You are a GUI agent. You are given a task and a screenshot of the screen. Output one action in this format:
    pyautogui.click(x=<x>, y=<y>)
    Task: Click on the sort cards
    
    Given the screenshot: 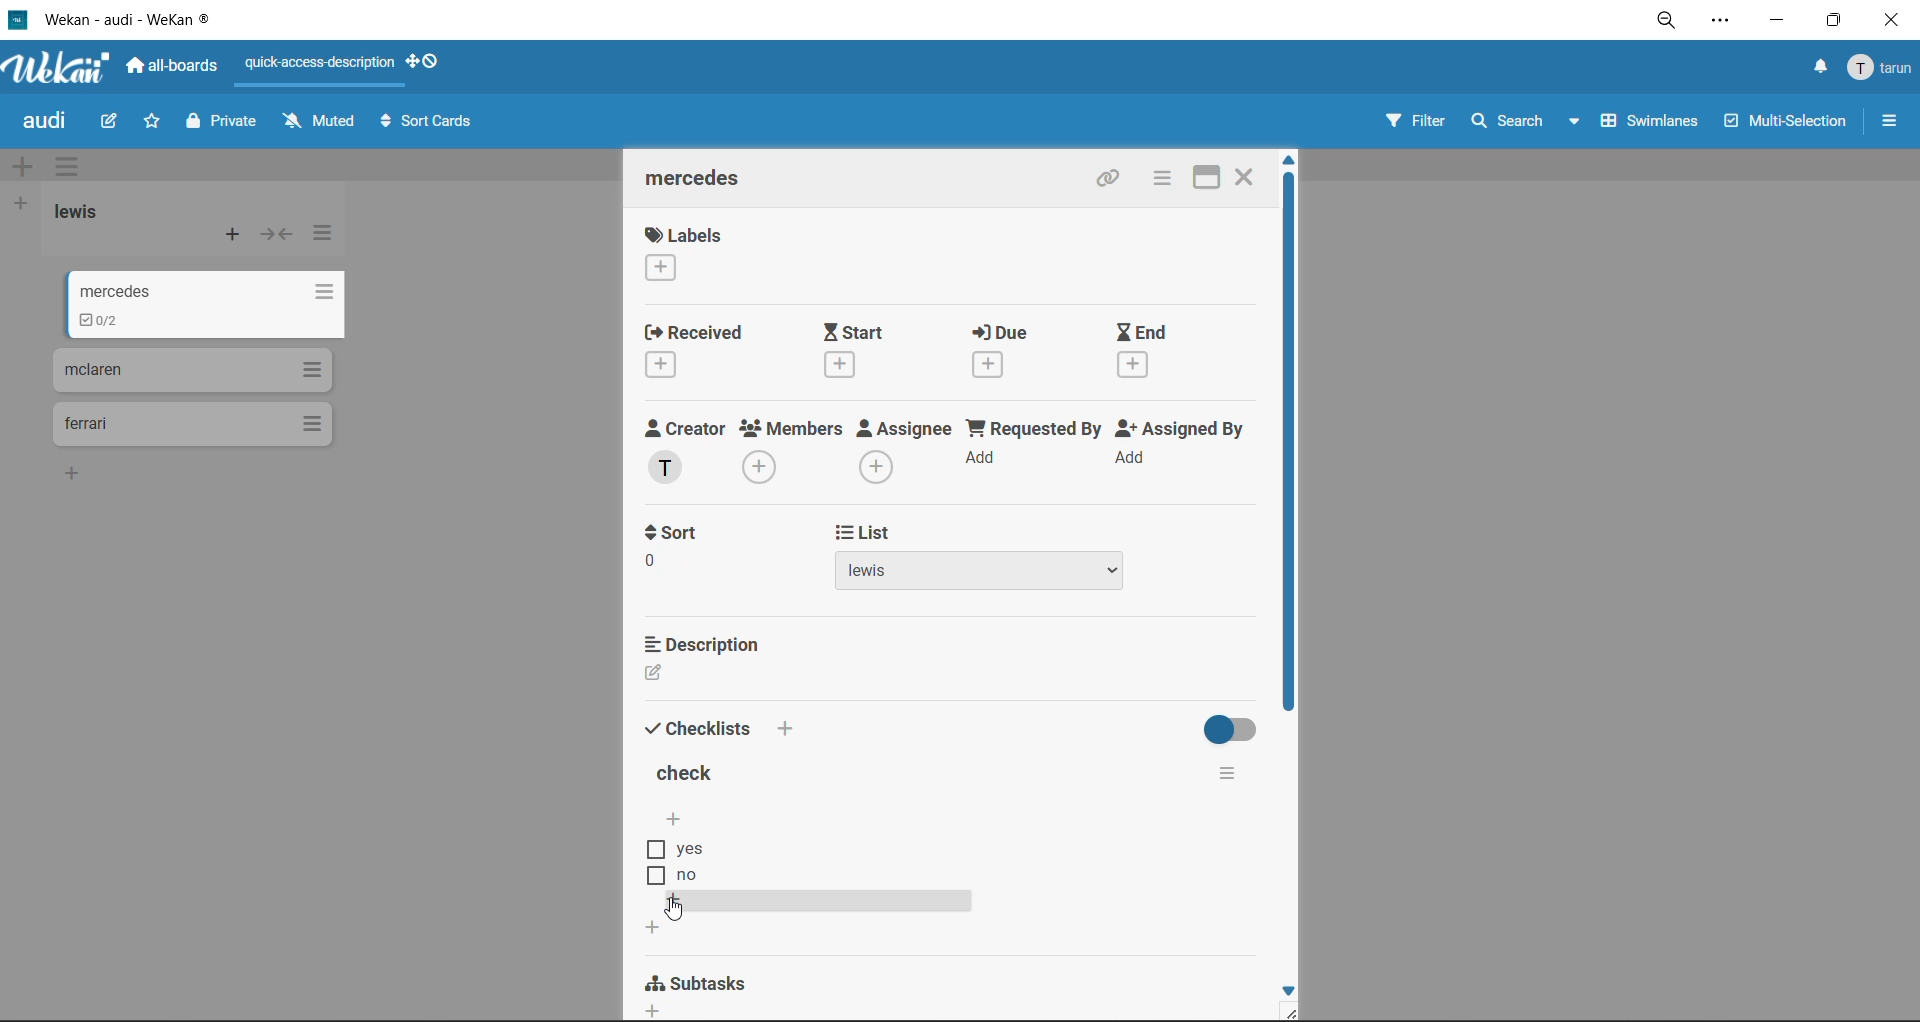 What is the action you would take?
    pyautogui.click(x=429, y=122)
    